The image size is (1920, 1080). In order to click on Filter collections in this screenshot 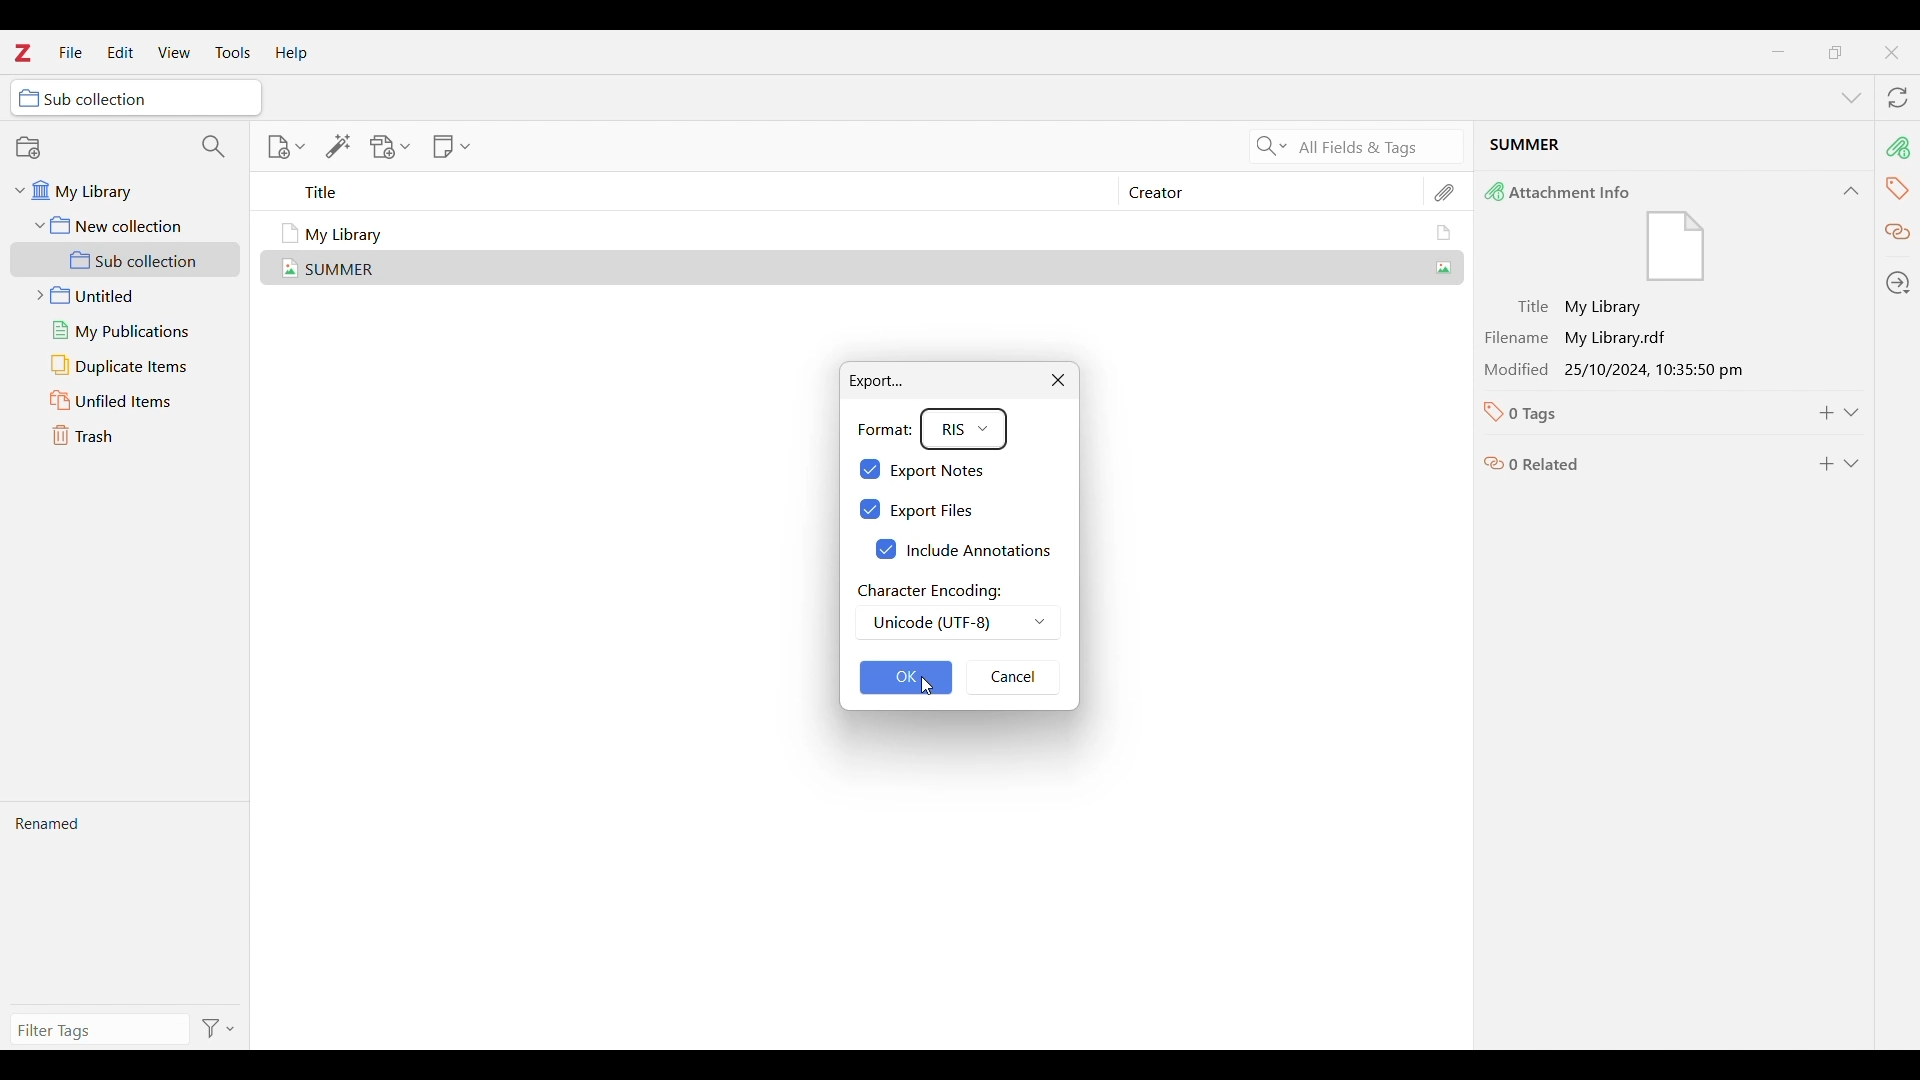, I will do `click(214, 146)`.